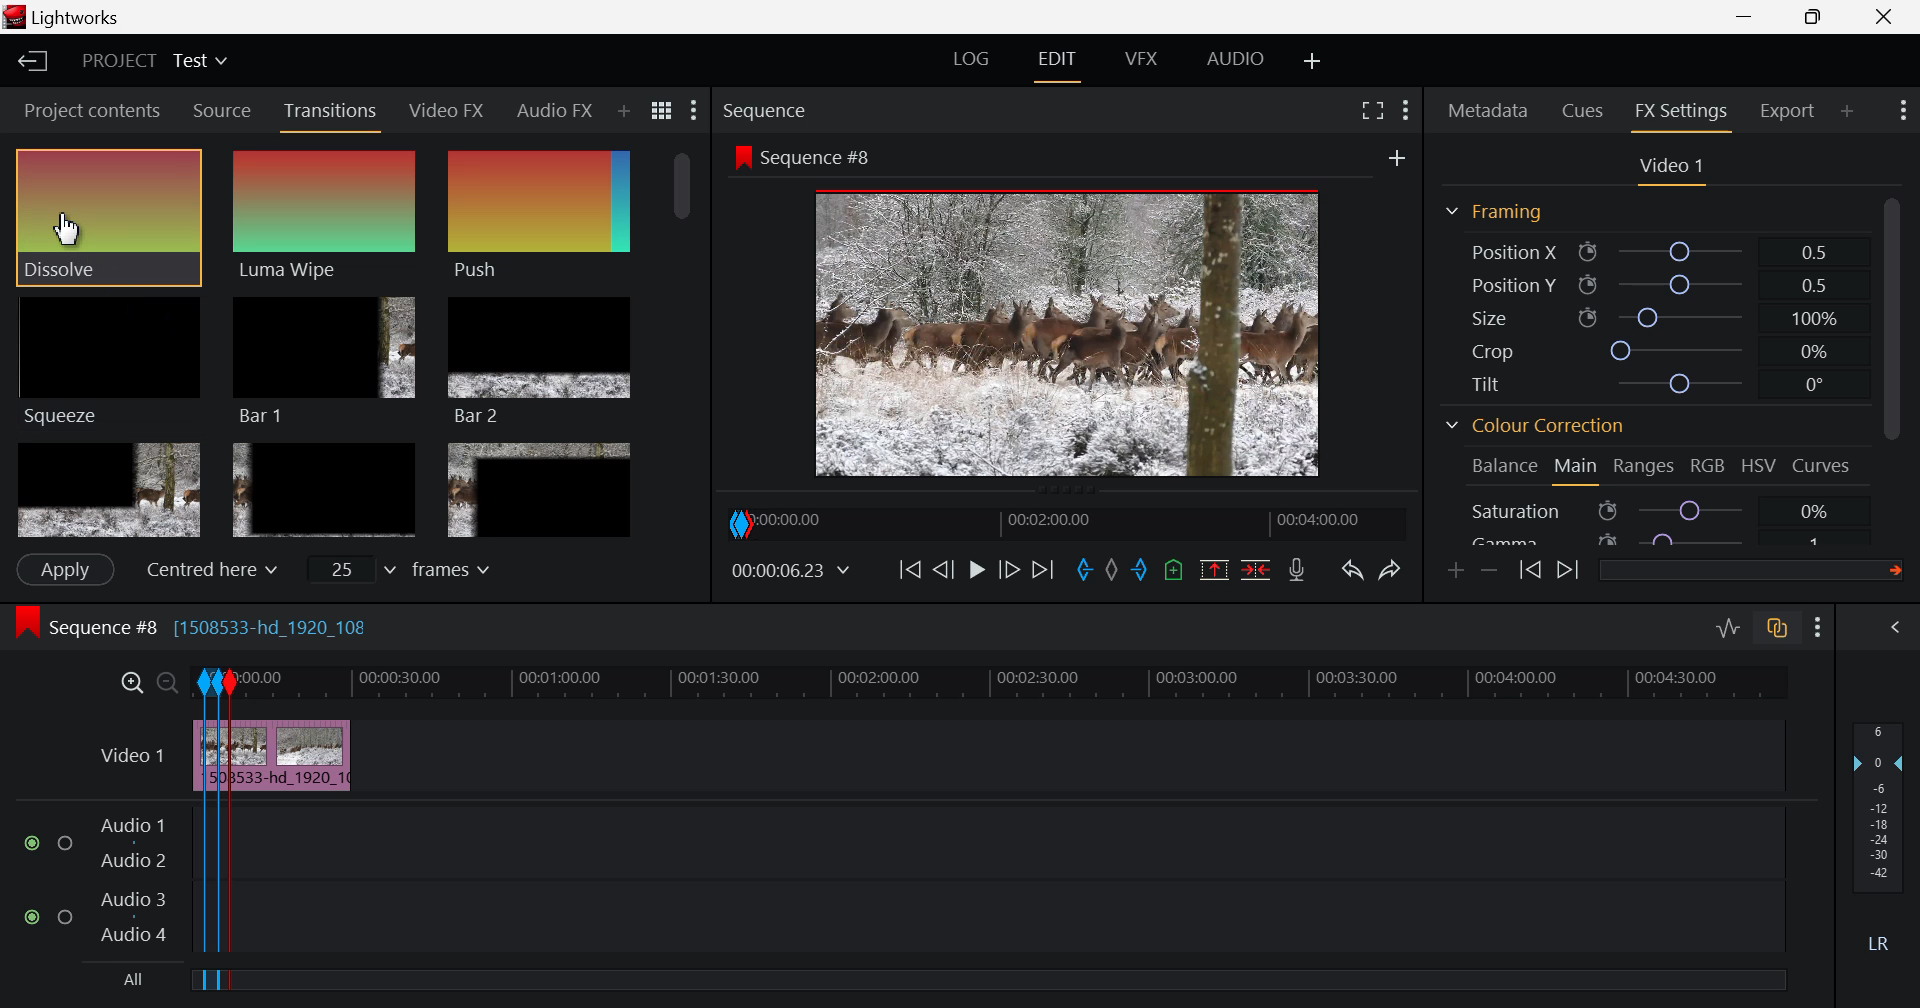 The height and width of the screenshot is (1008, 1920). What do you see at coordinates (1074, 337) in the screenshot?
I see `Image` at bounding box center [1074, 337].